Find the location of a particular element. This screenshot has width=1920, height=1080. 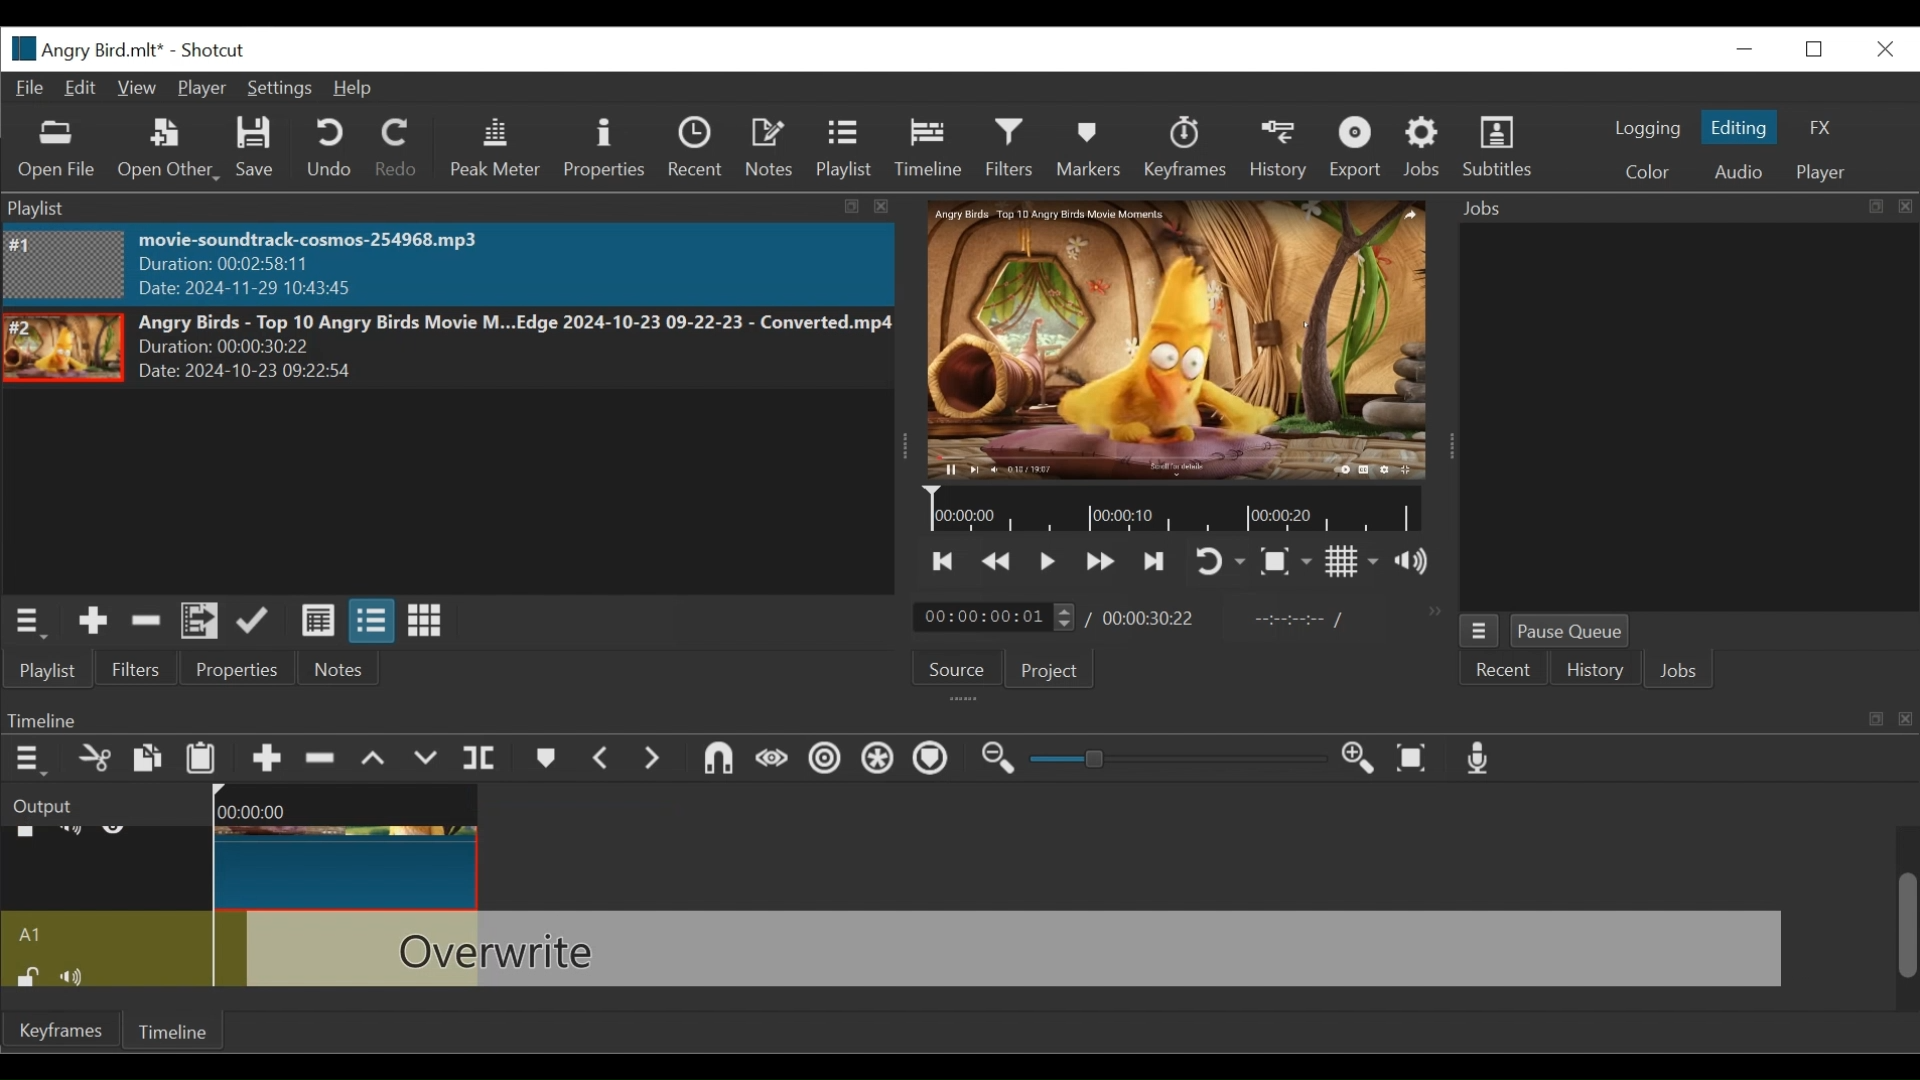

Editing is located at coordinates (1739, 128).